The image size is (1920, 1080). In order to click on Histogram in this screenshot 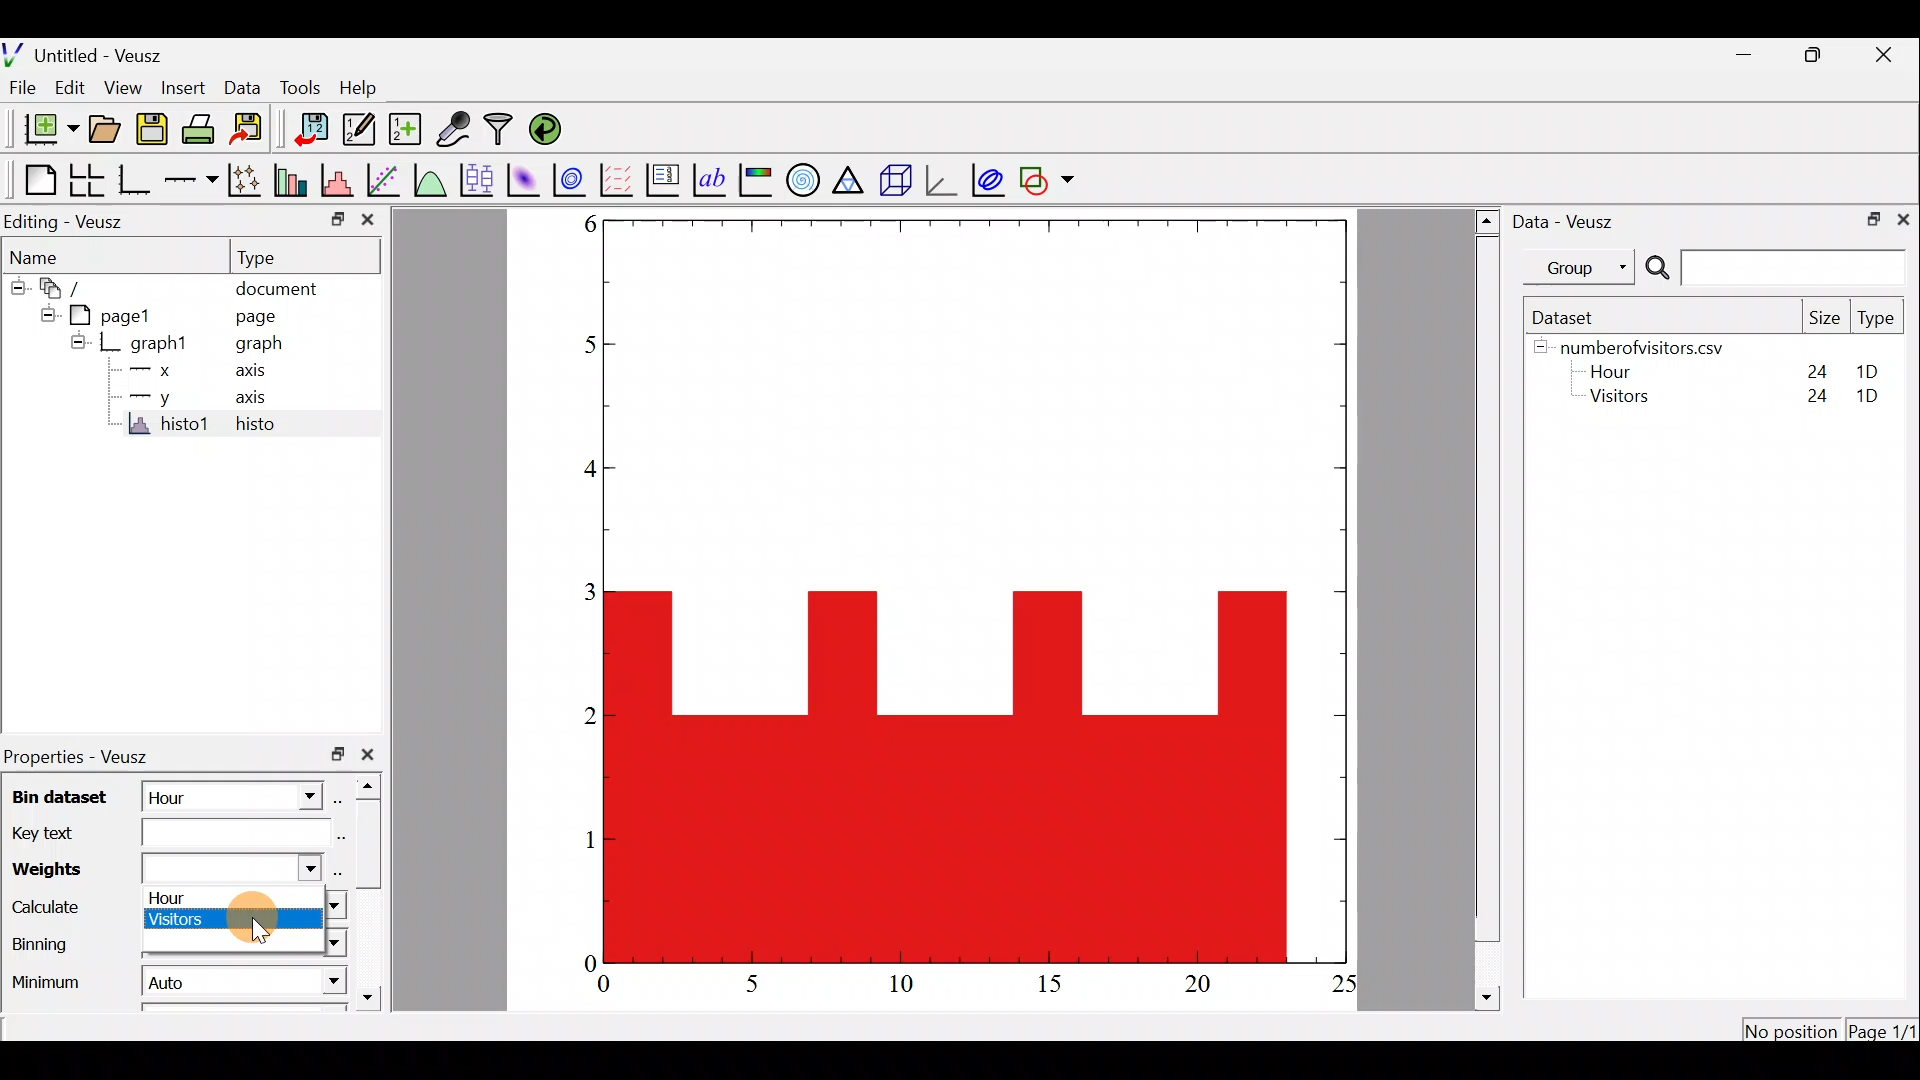, I will do `click(967, 715)`.